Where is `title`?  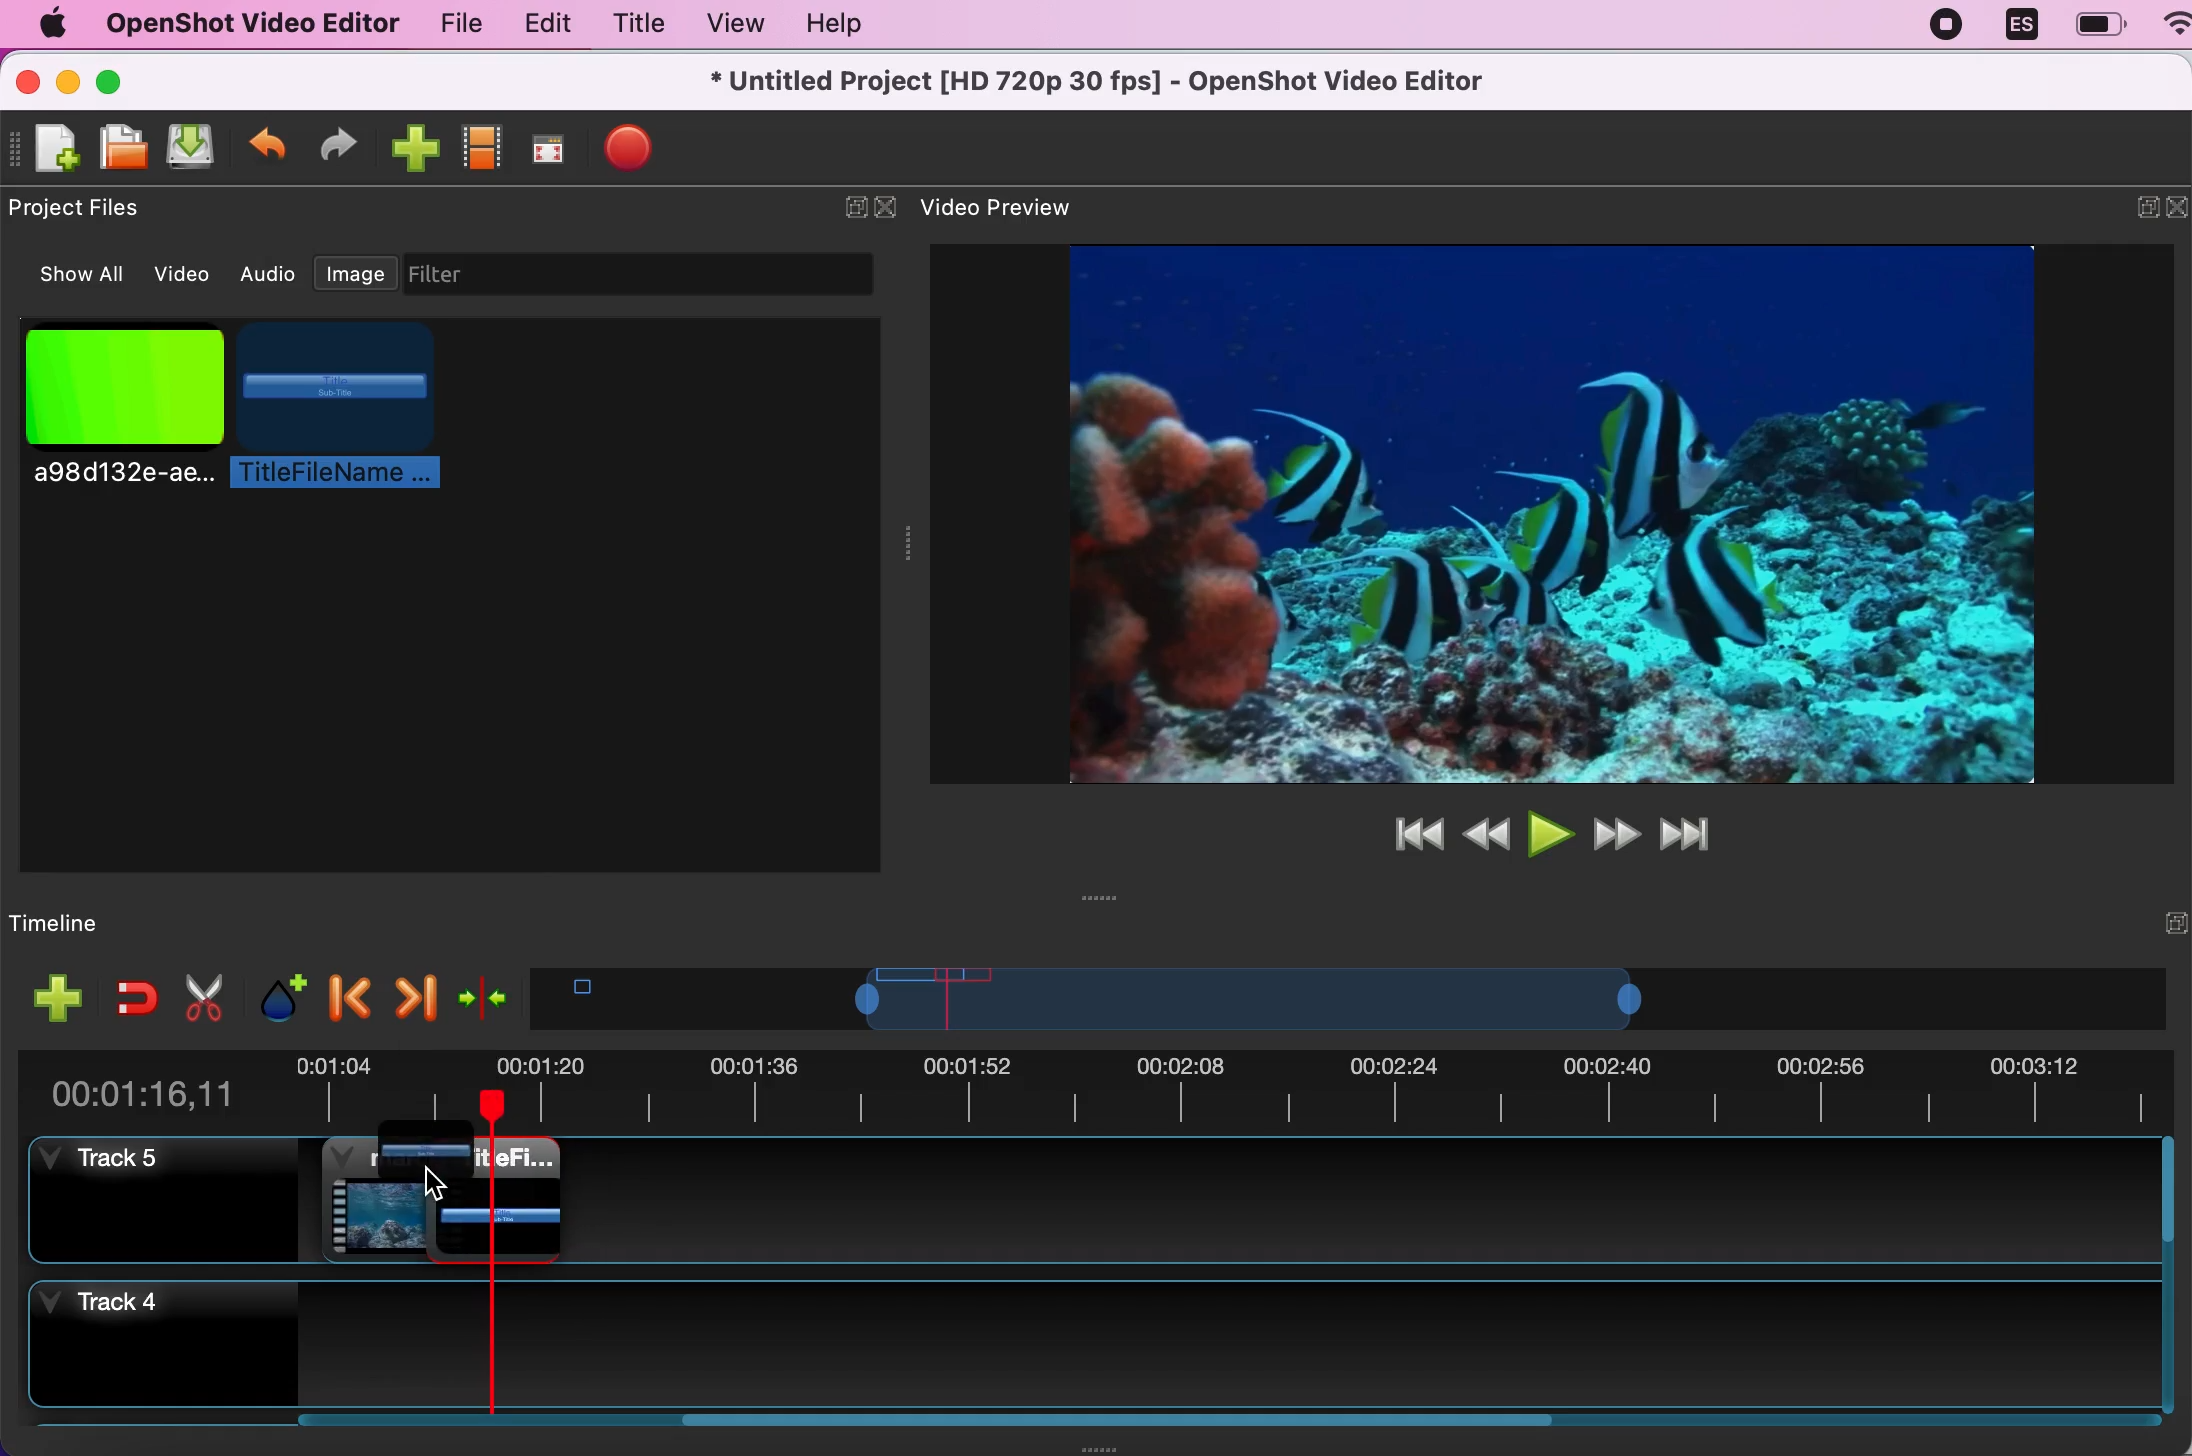
title is located at coordinates (444, 1164).